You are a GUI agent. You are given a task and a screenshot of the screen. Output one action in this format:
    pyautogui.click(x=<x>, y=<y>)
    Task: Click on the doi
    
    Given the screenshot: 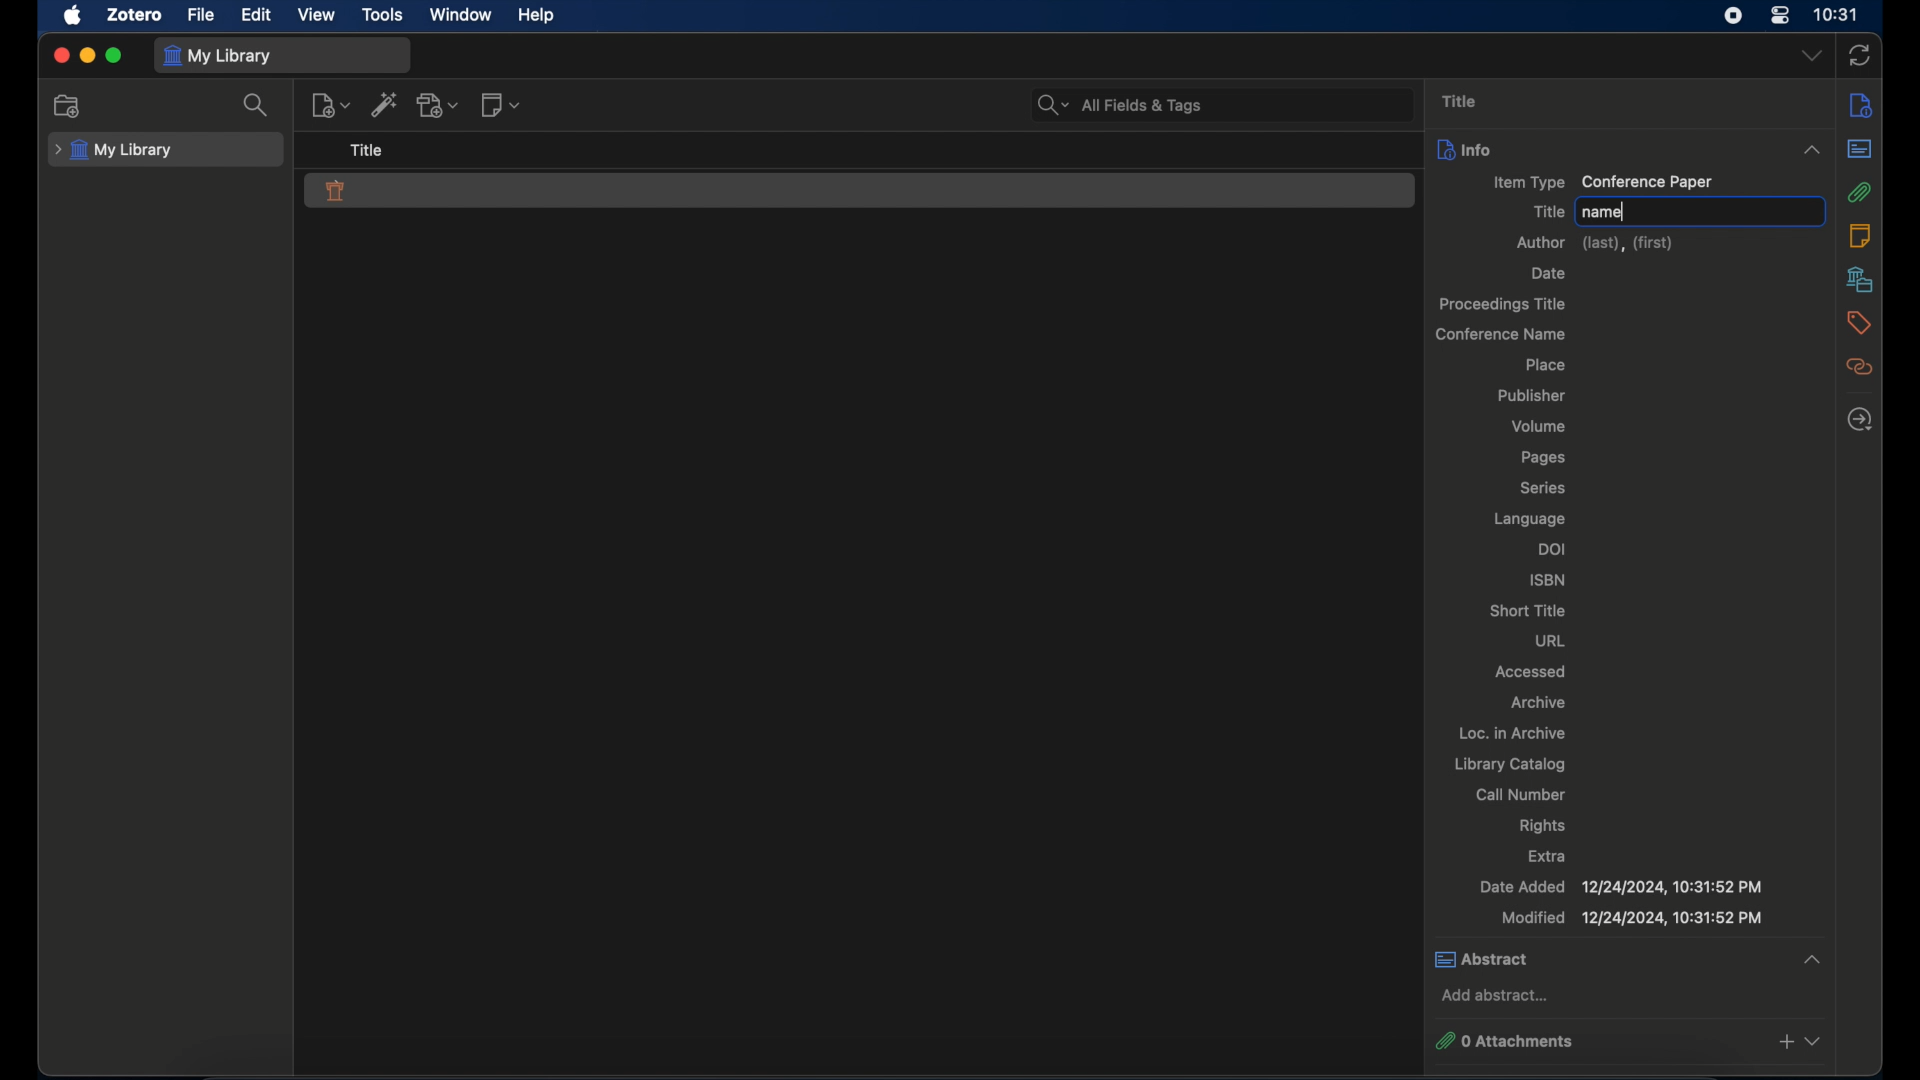 What is the action you would take?
    pyautogui.click(x=1554, y=548)
    